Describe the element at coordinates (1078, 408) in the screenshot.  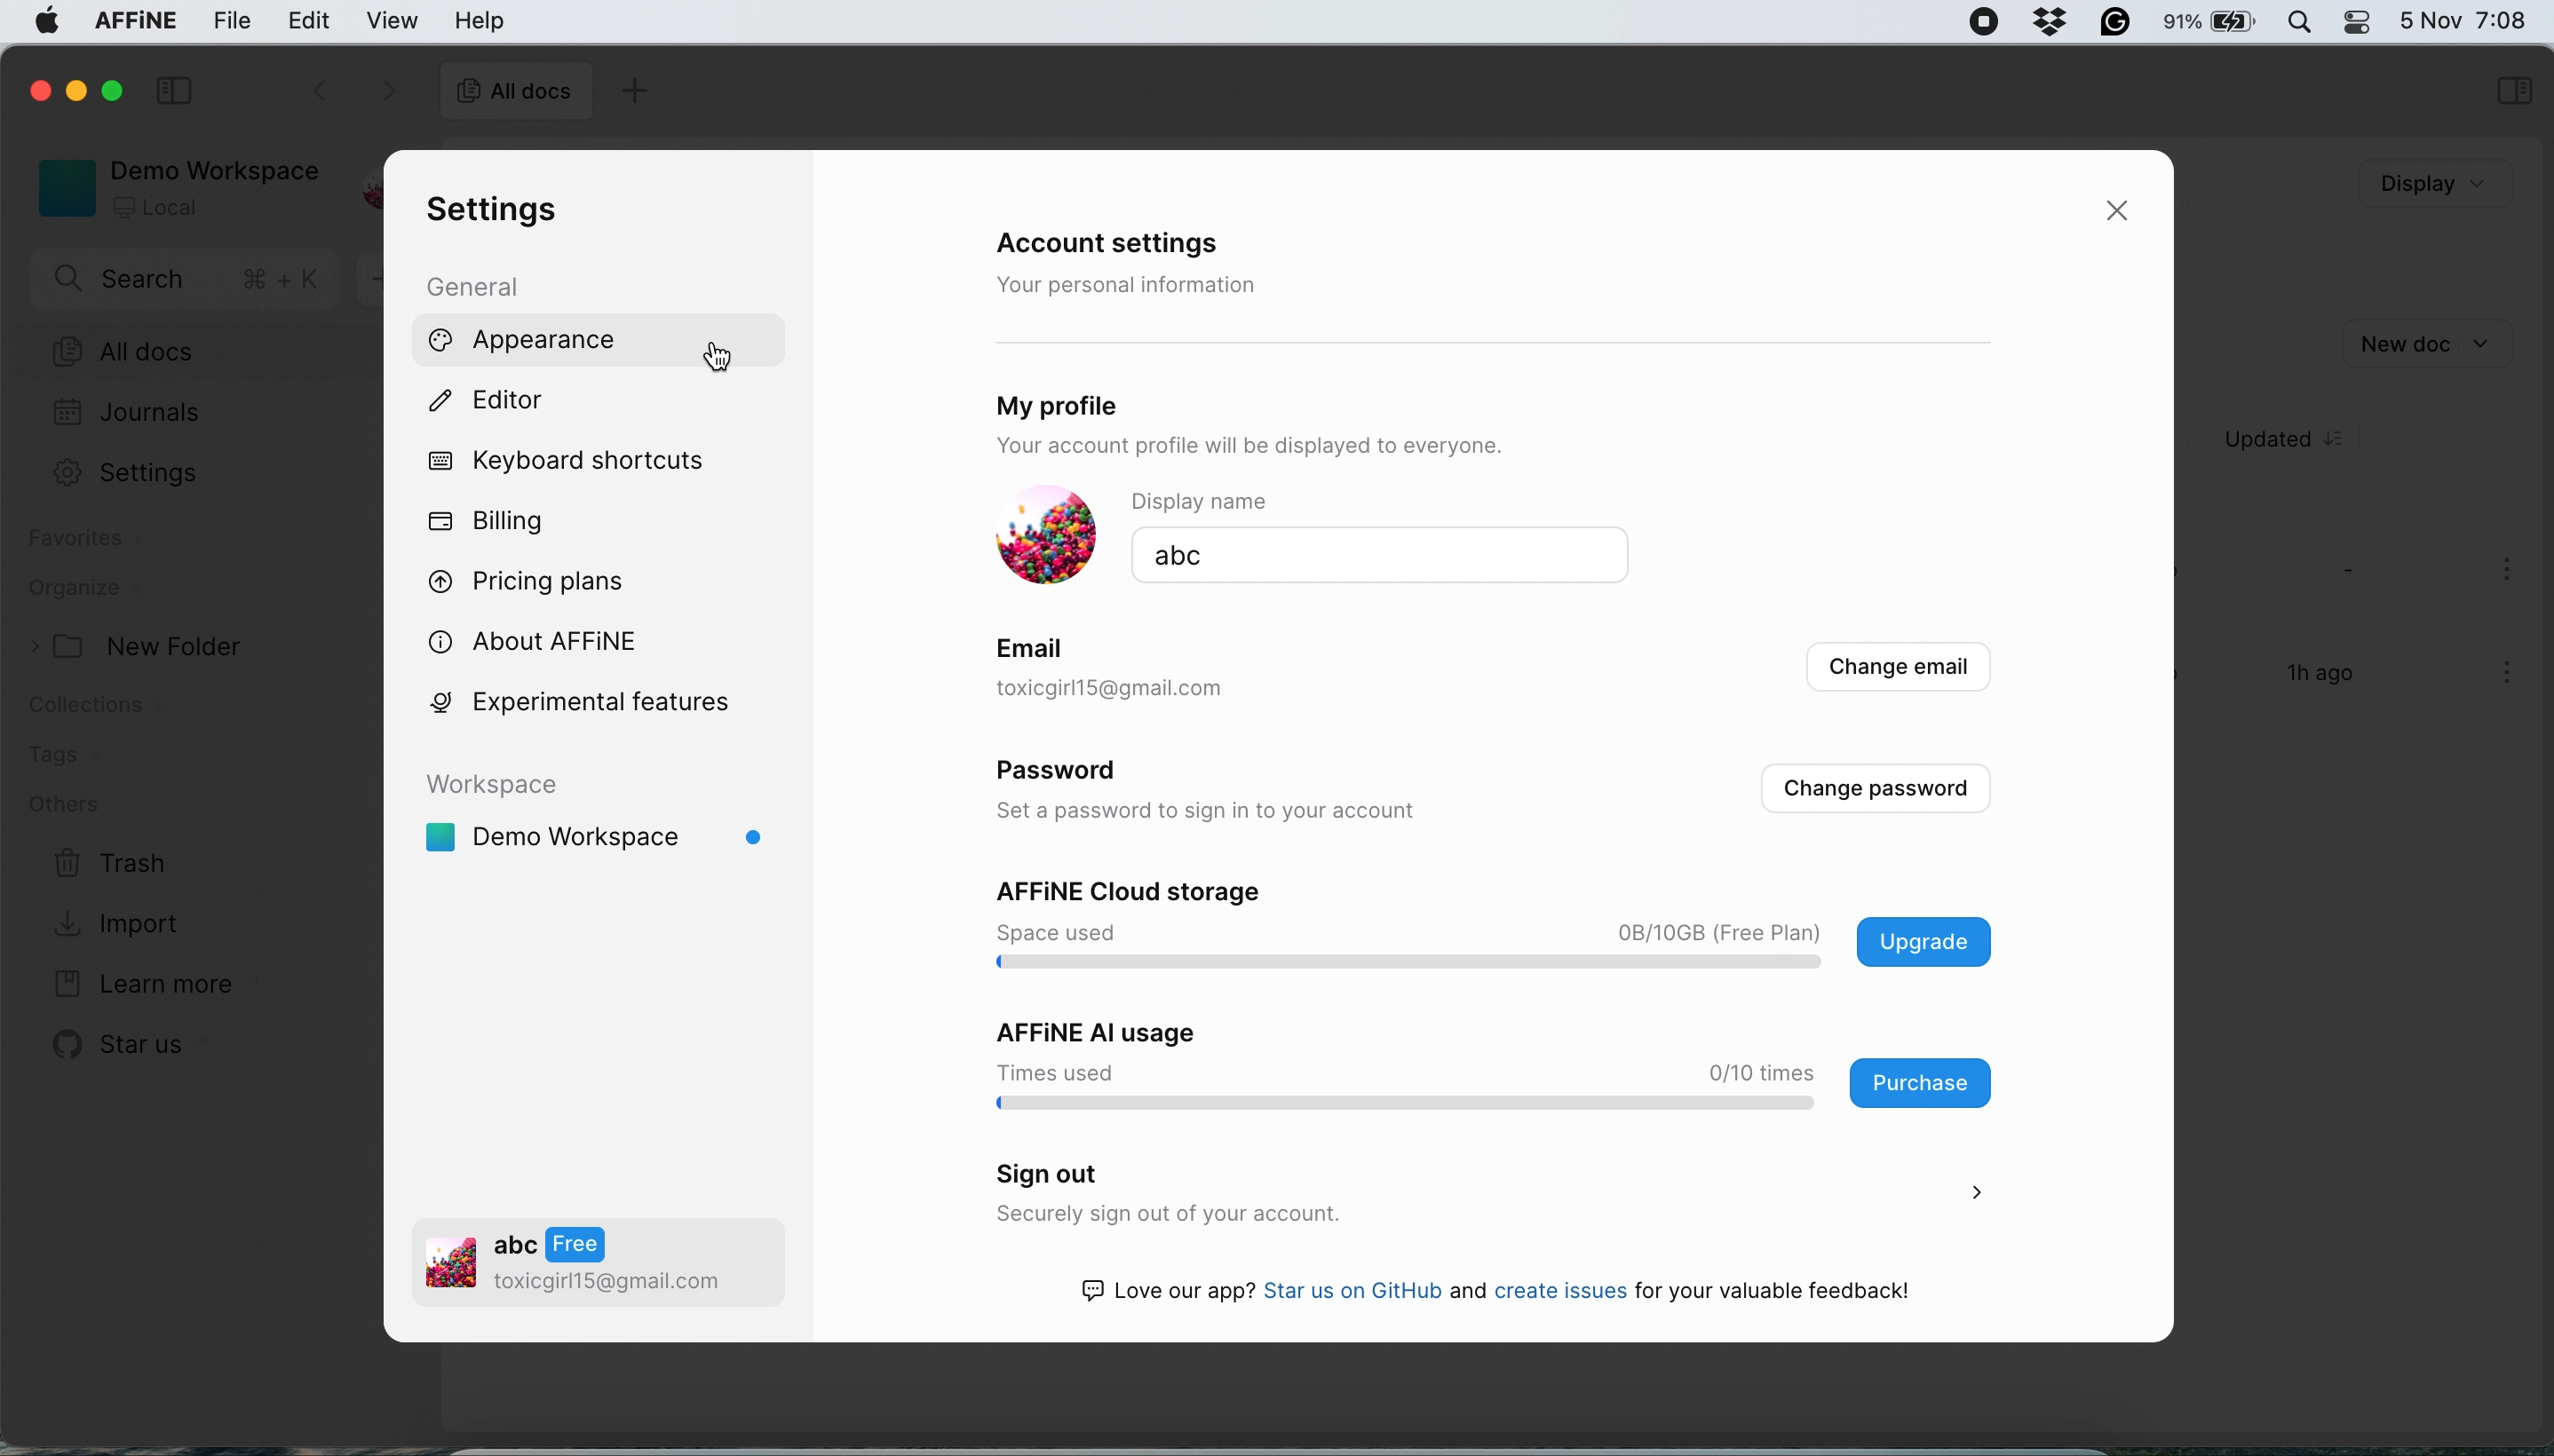
I see `my profile` at that location.